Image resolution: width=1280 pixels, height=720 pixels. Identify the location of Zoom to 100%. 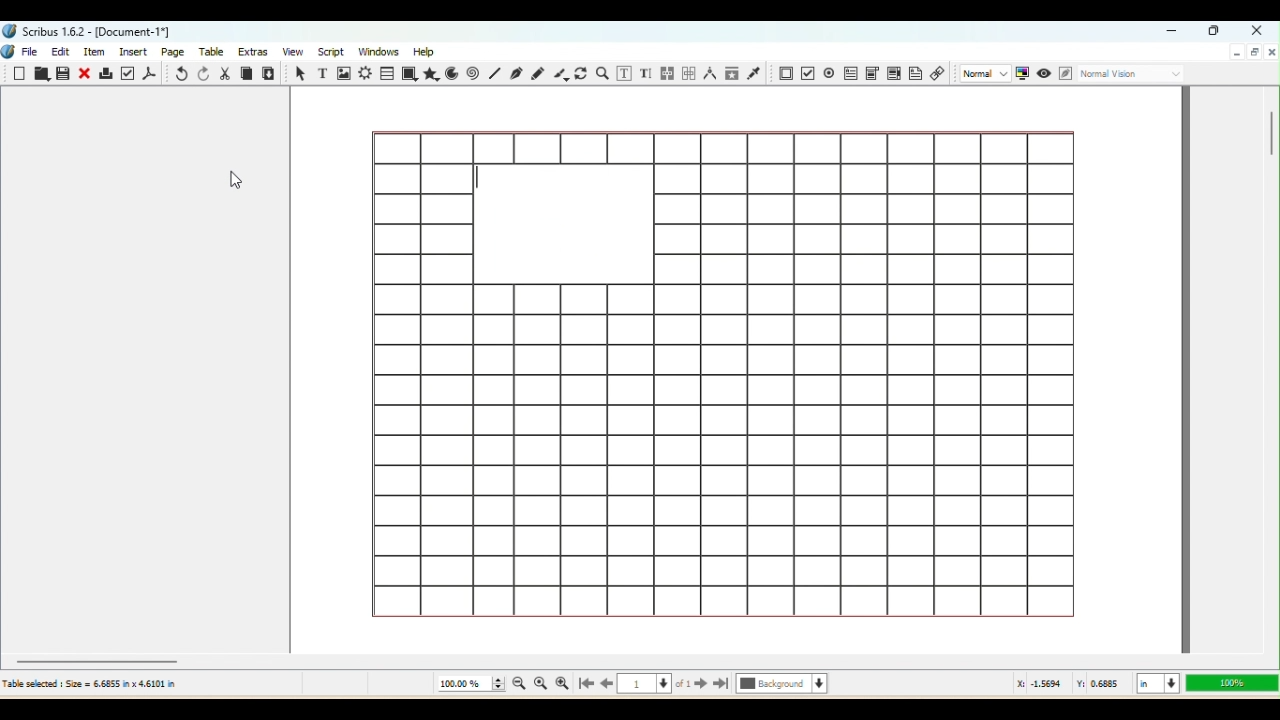
(541, 685).